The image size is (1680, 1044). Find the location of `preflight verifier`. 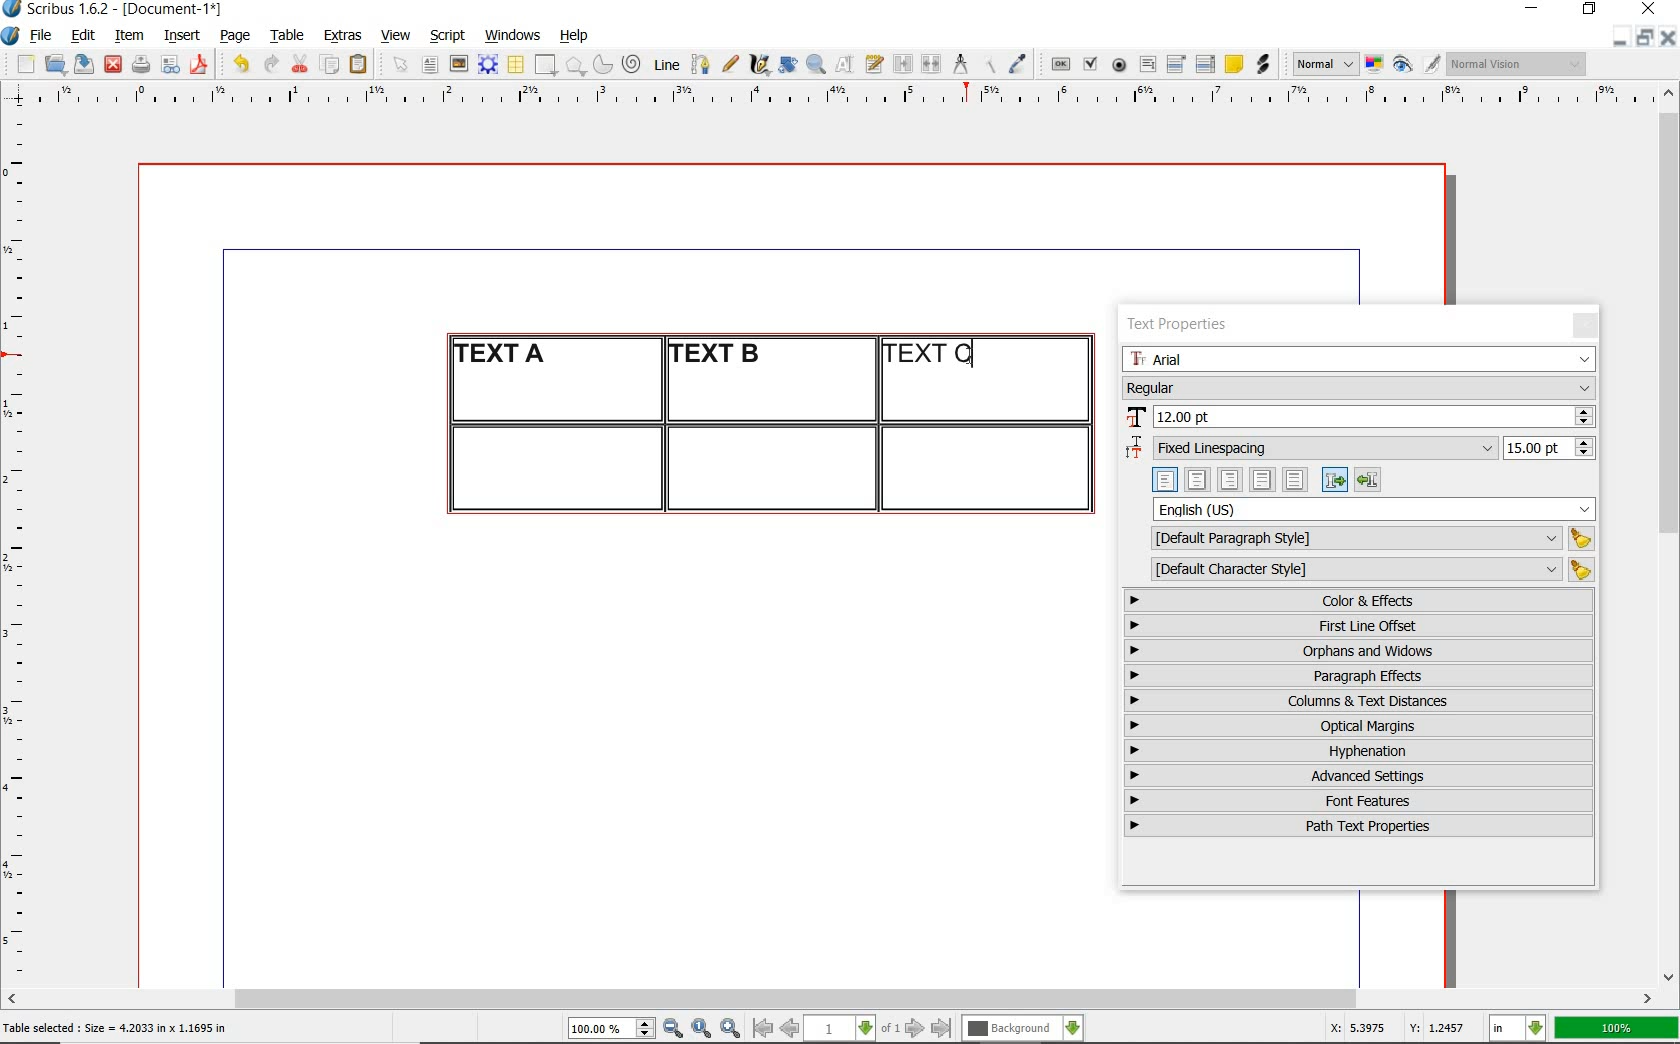

preflight verifier is located at coordinates (171, 66).